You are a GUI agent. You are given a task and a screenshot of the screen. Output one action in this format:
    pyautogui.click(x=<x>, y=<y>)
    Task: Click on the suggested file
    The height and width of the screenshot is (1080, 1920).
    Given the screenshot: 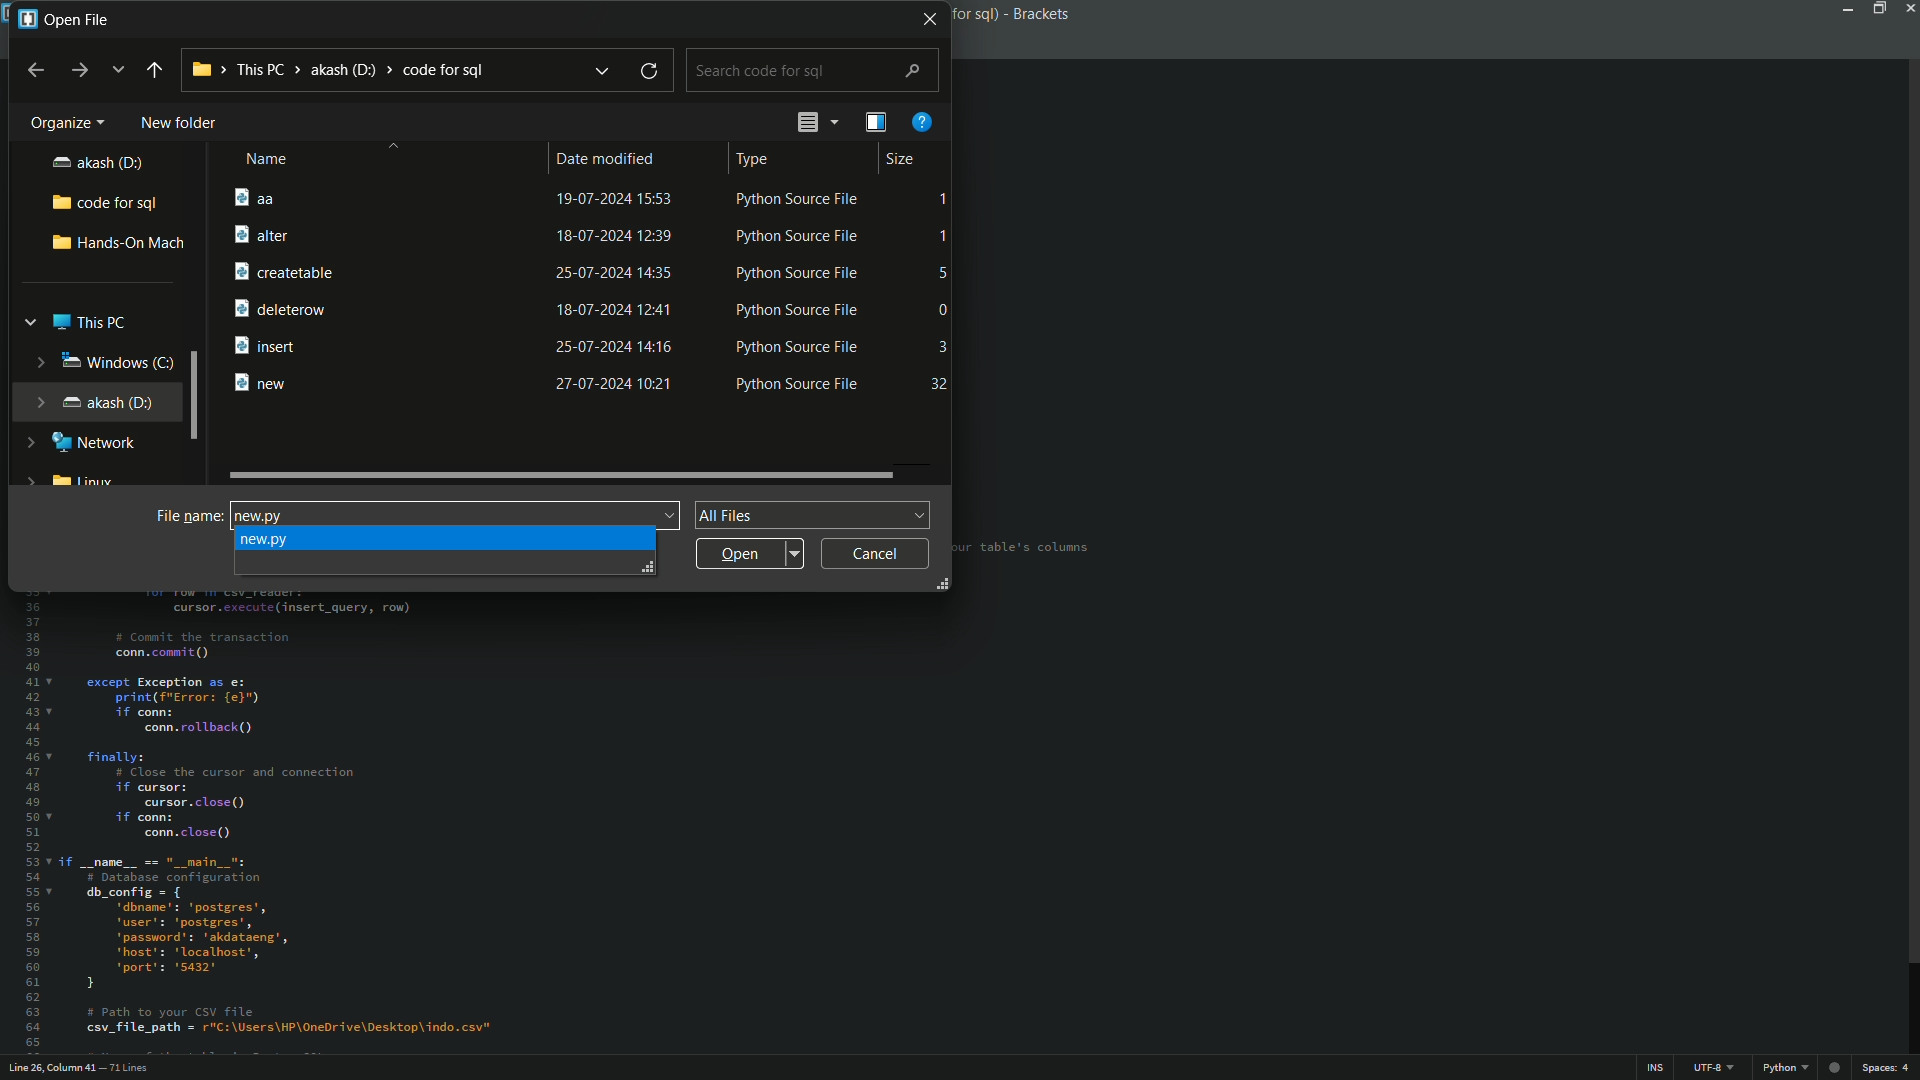 What is the action you would take?
    pyautogui.click(x=268, y=541)
    